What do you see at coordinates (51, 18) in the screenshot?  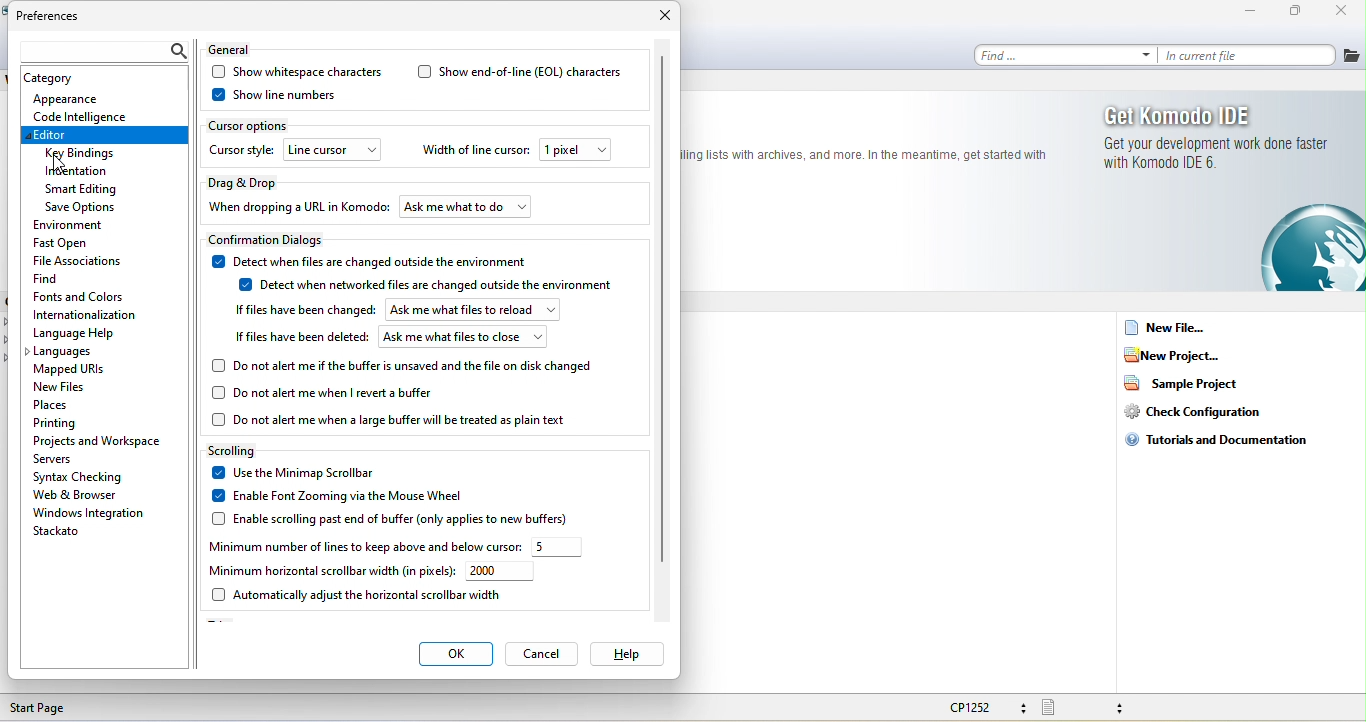 I see `preferences` at bounding box center [51, 18].